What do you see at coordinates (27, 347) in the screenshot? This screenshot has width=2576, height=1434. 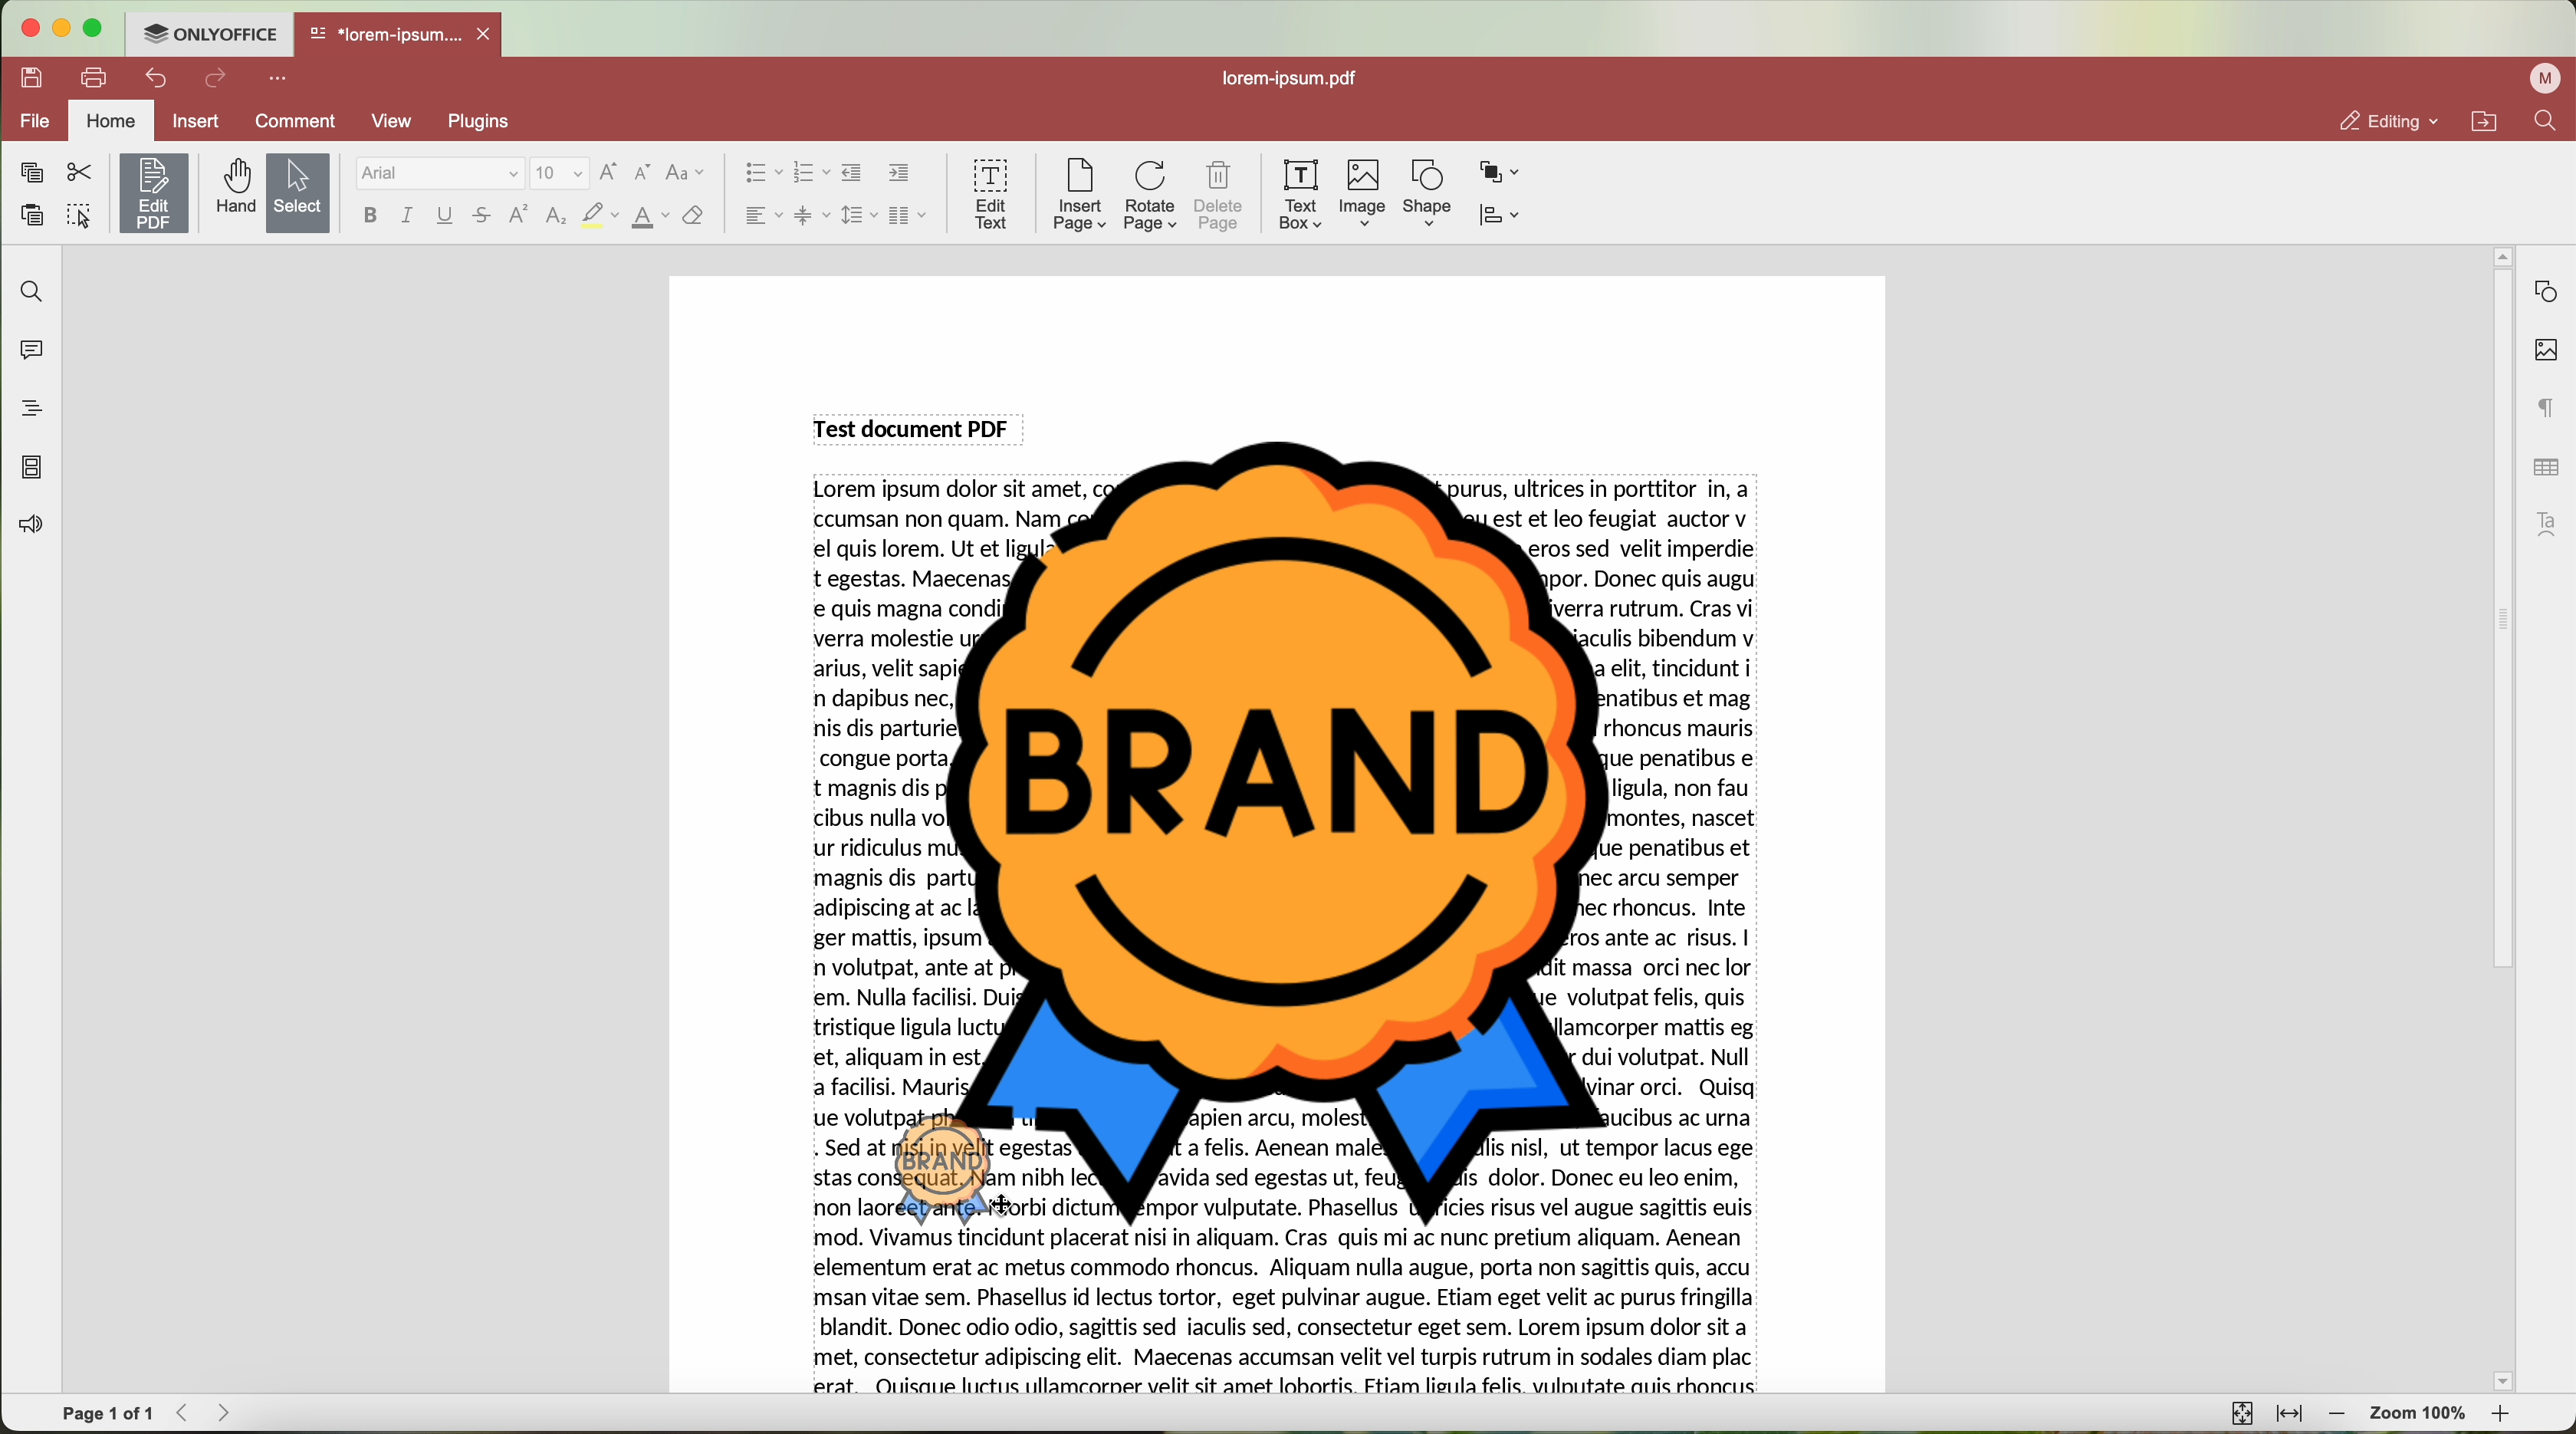 I see `comments` at bounding box center [27, 347].